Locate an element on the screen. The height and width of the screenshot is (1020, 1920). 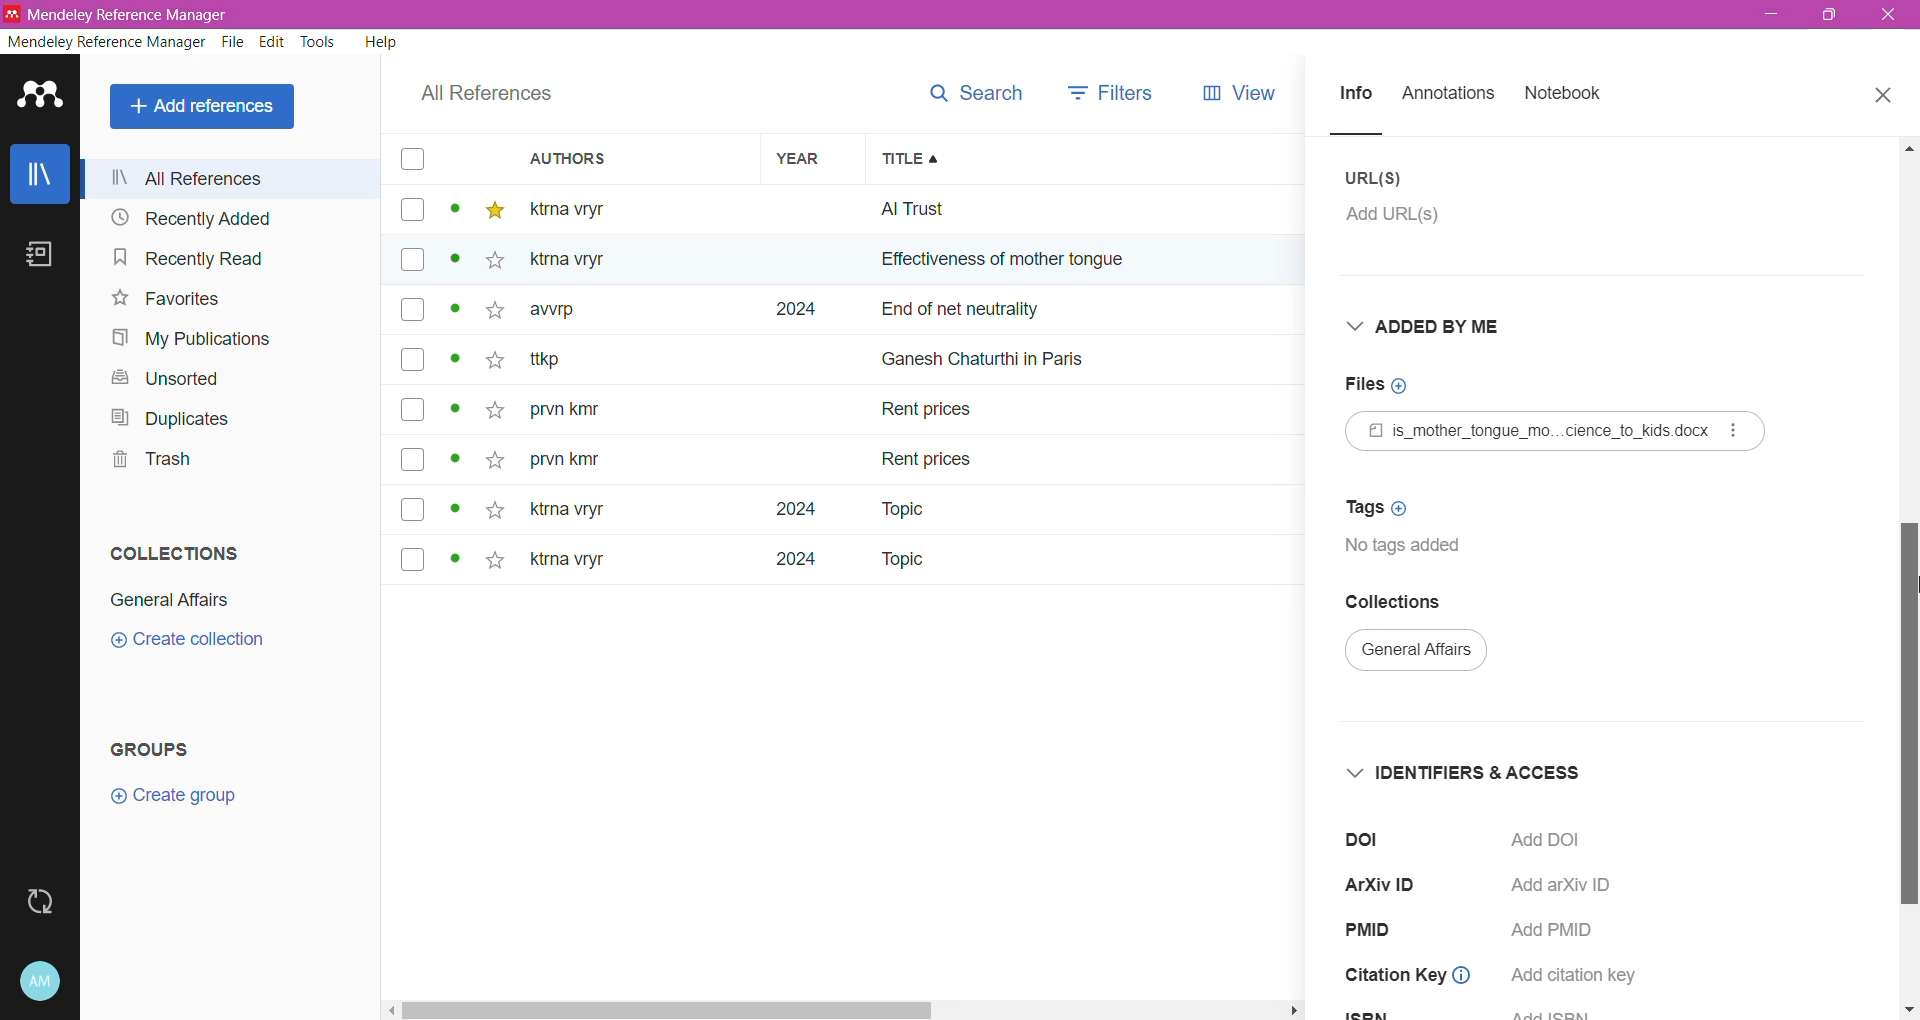
General Affairs is located at coordinates (170, 600).